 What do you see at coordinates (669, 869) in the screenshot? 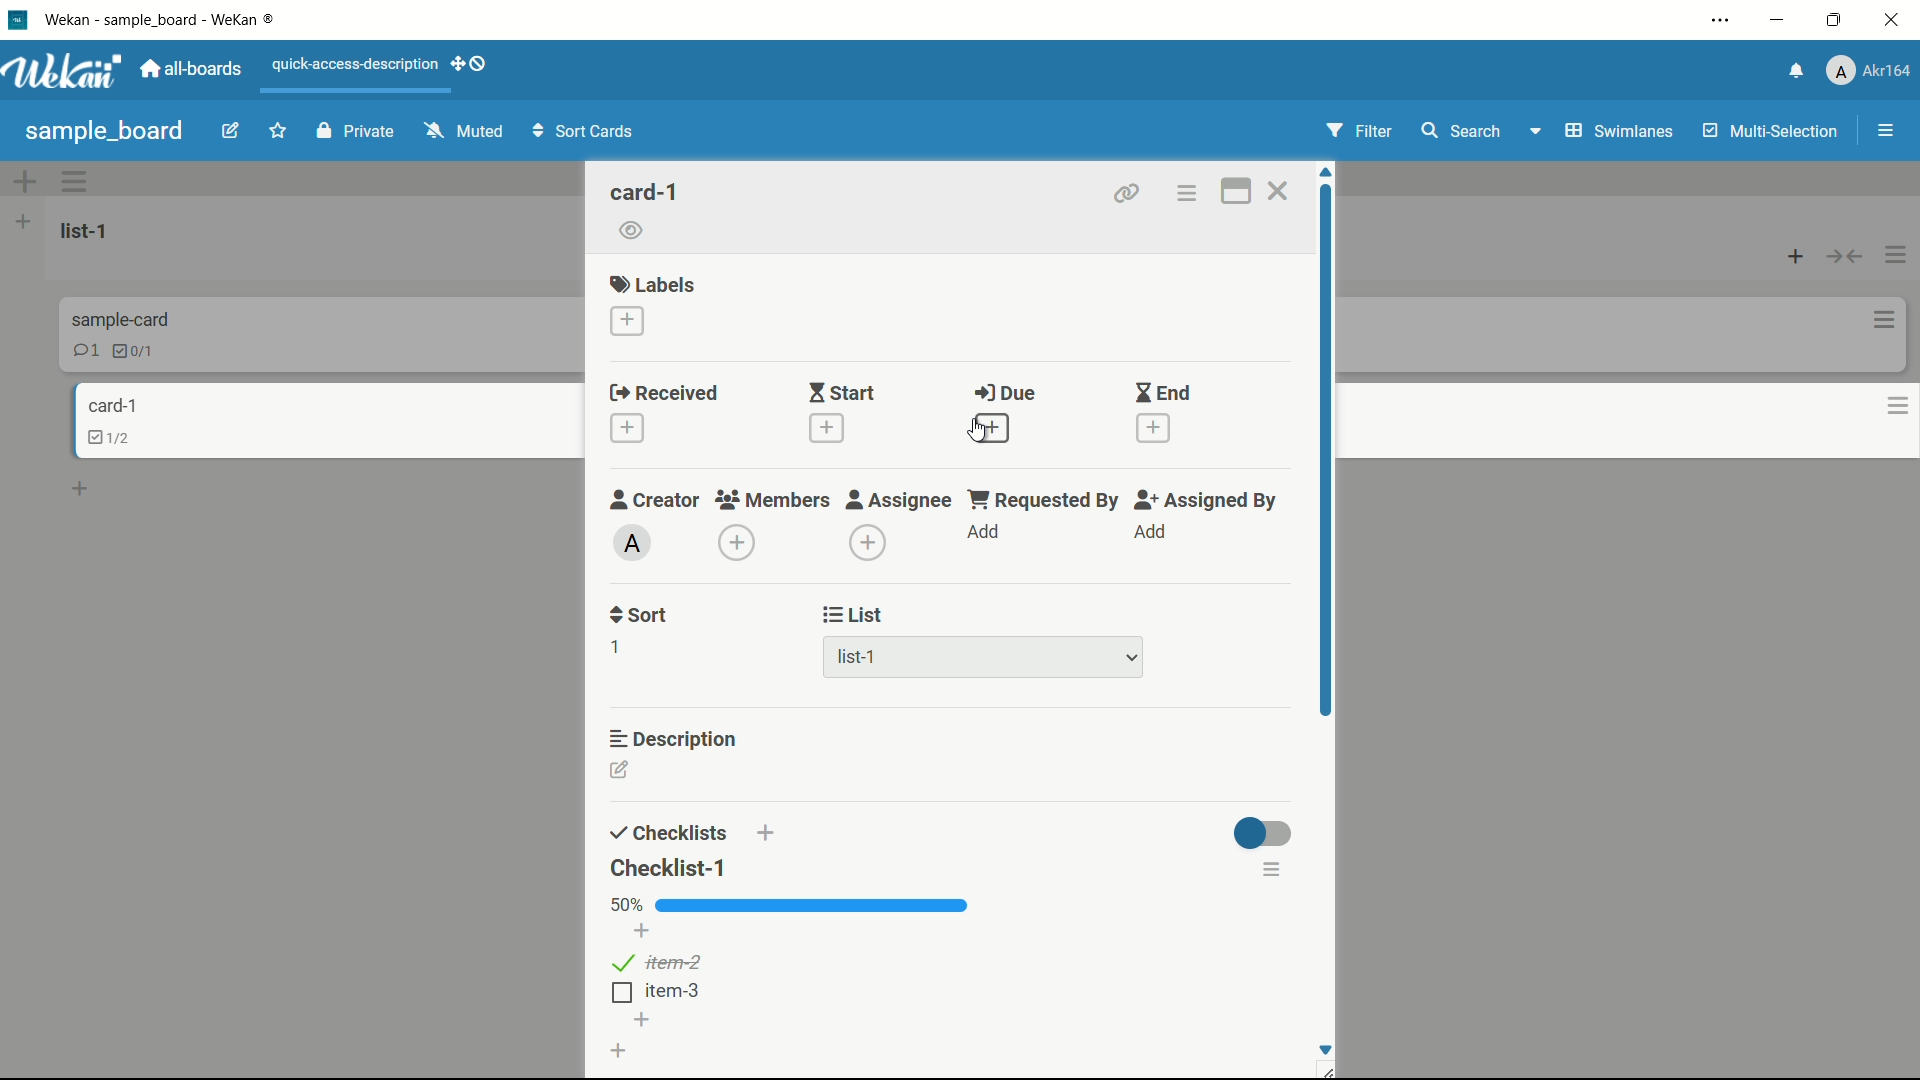
I see `checklist-1` at bounding box center [669, 869].